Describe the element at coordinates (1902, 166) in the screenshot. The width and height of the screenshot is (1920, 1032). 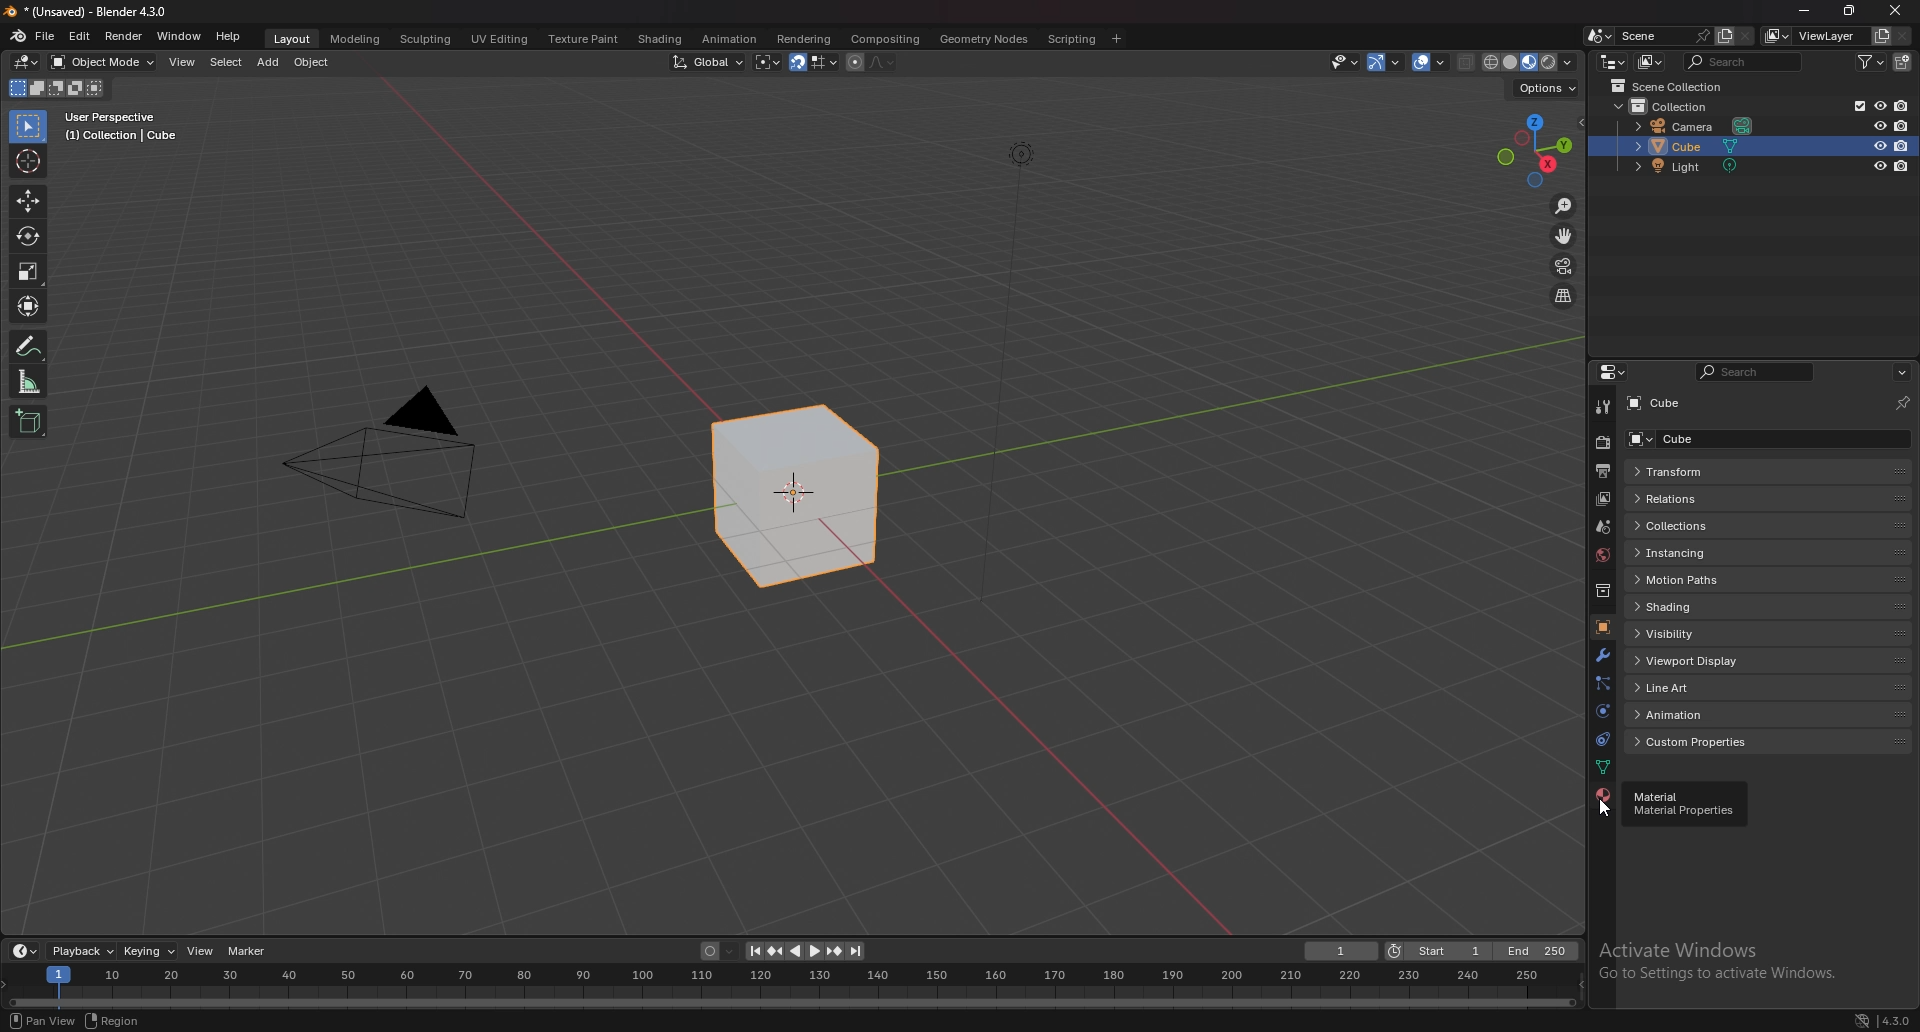
I see `disable in renders` at that location.